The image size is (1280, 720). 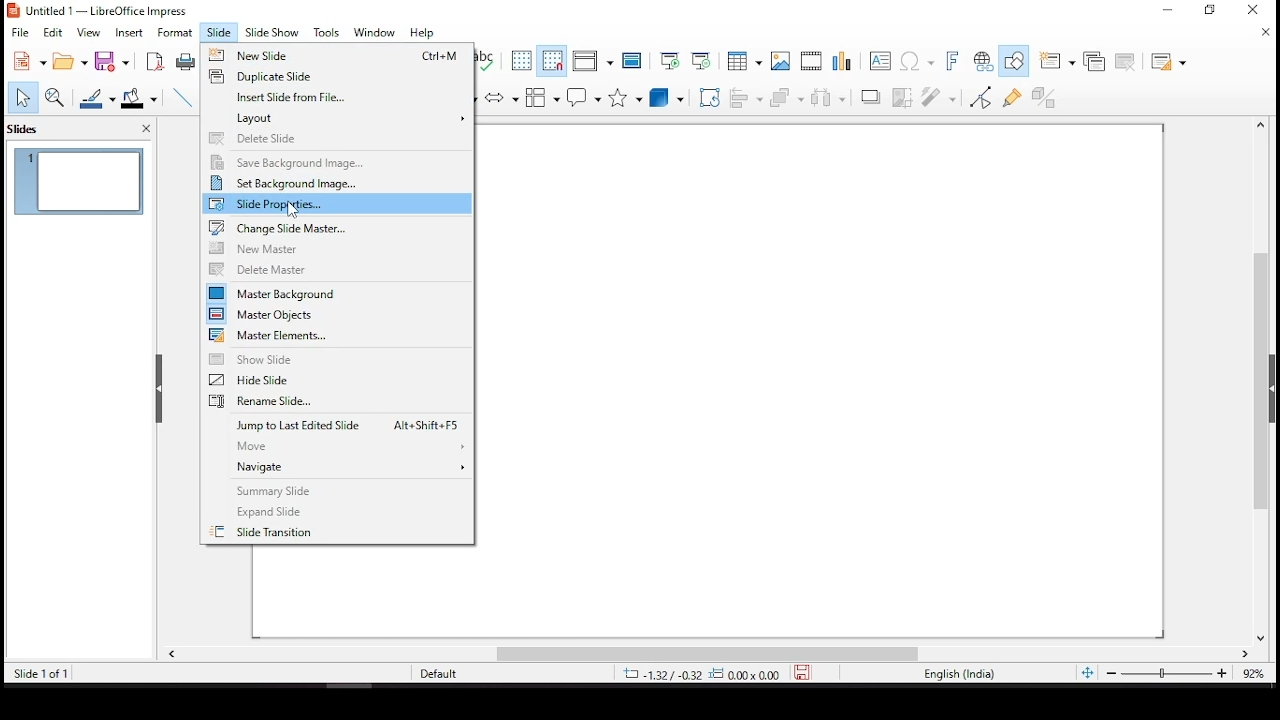 I want to click on set background image, so click(x=334, y=185).